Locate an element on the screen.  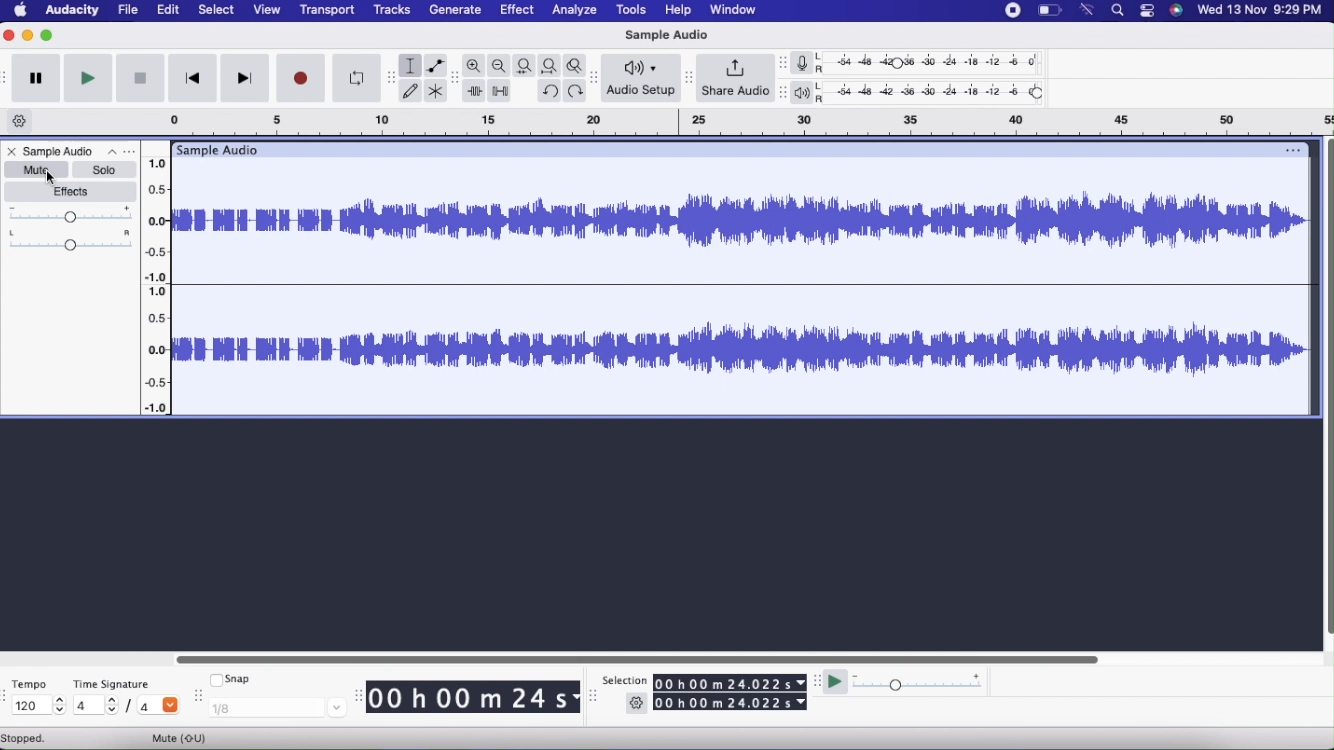
options is located at coordinates (1294, 148).